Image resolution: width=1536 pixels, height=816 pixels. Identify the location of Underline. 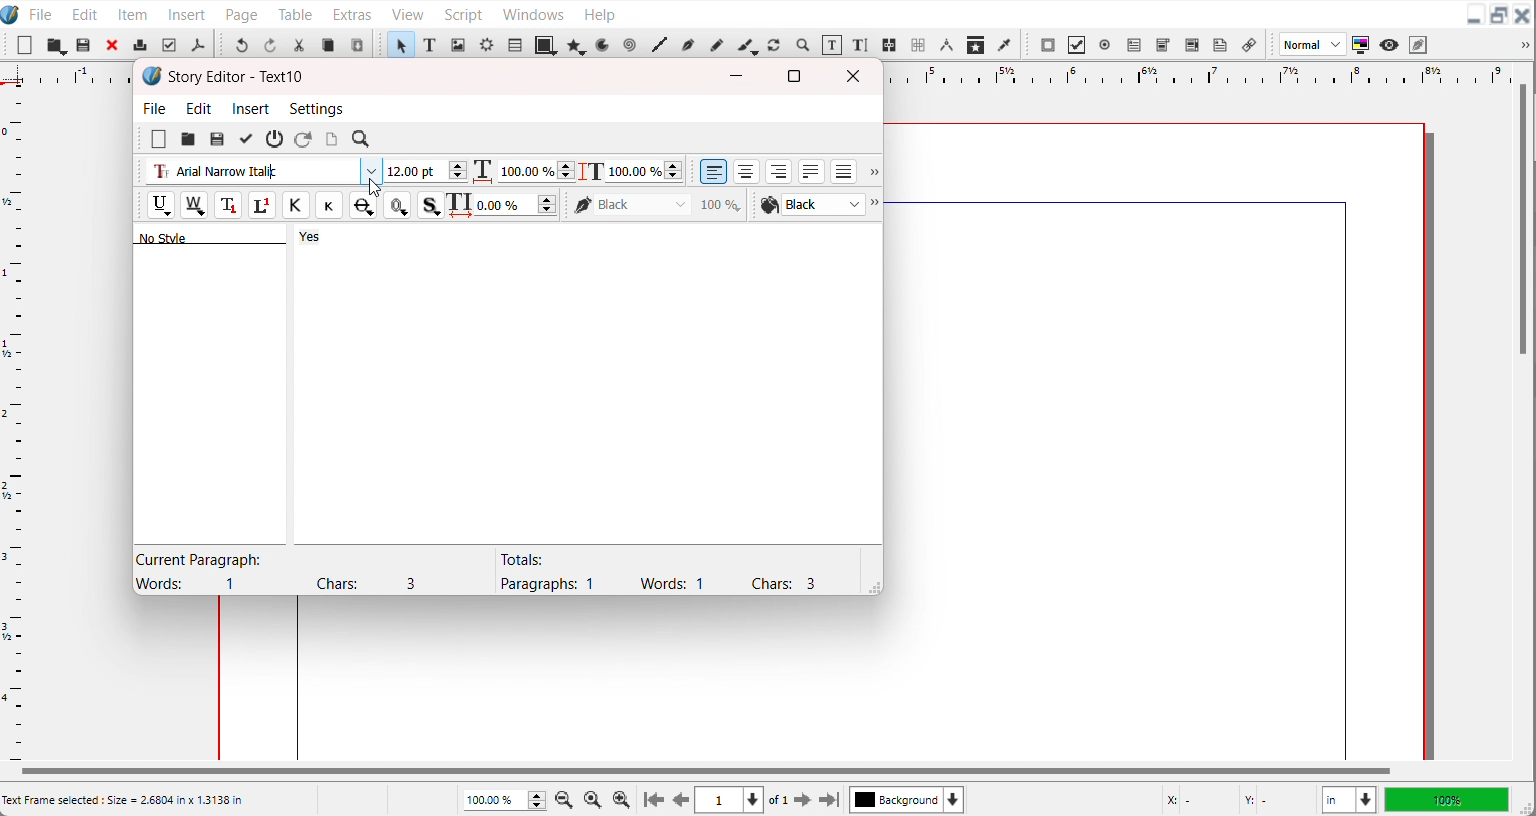
(160, 205).